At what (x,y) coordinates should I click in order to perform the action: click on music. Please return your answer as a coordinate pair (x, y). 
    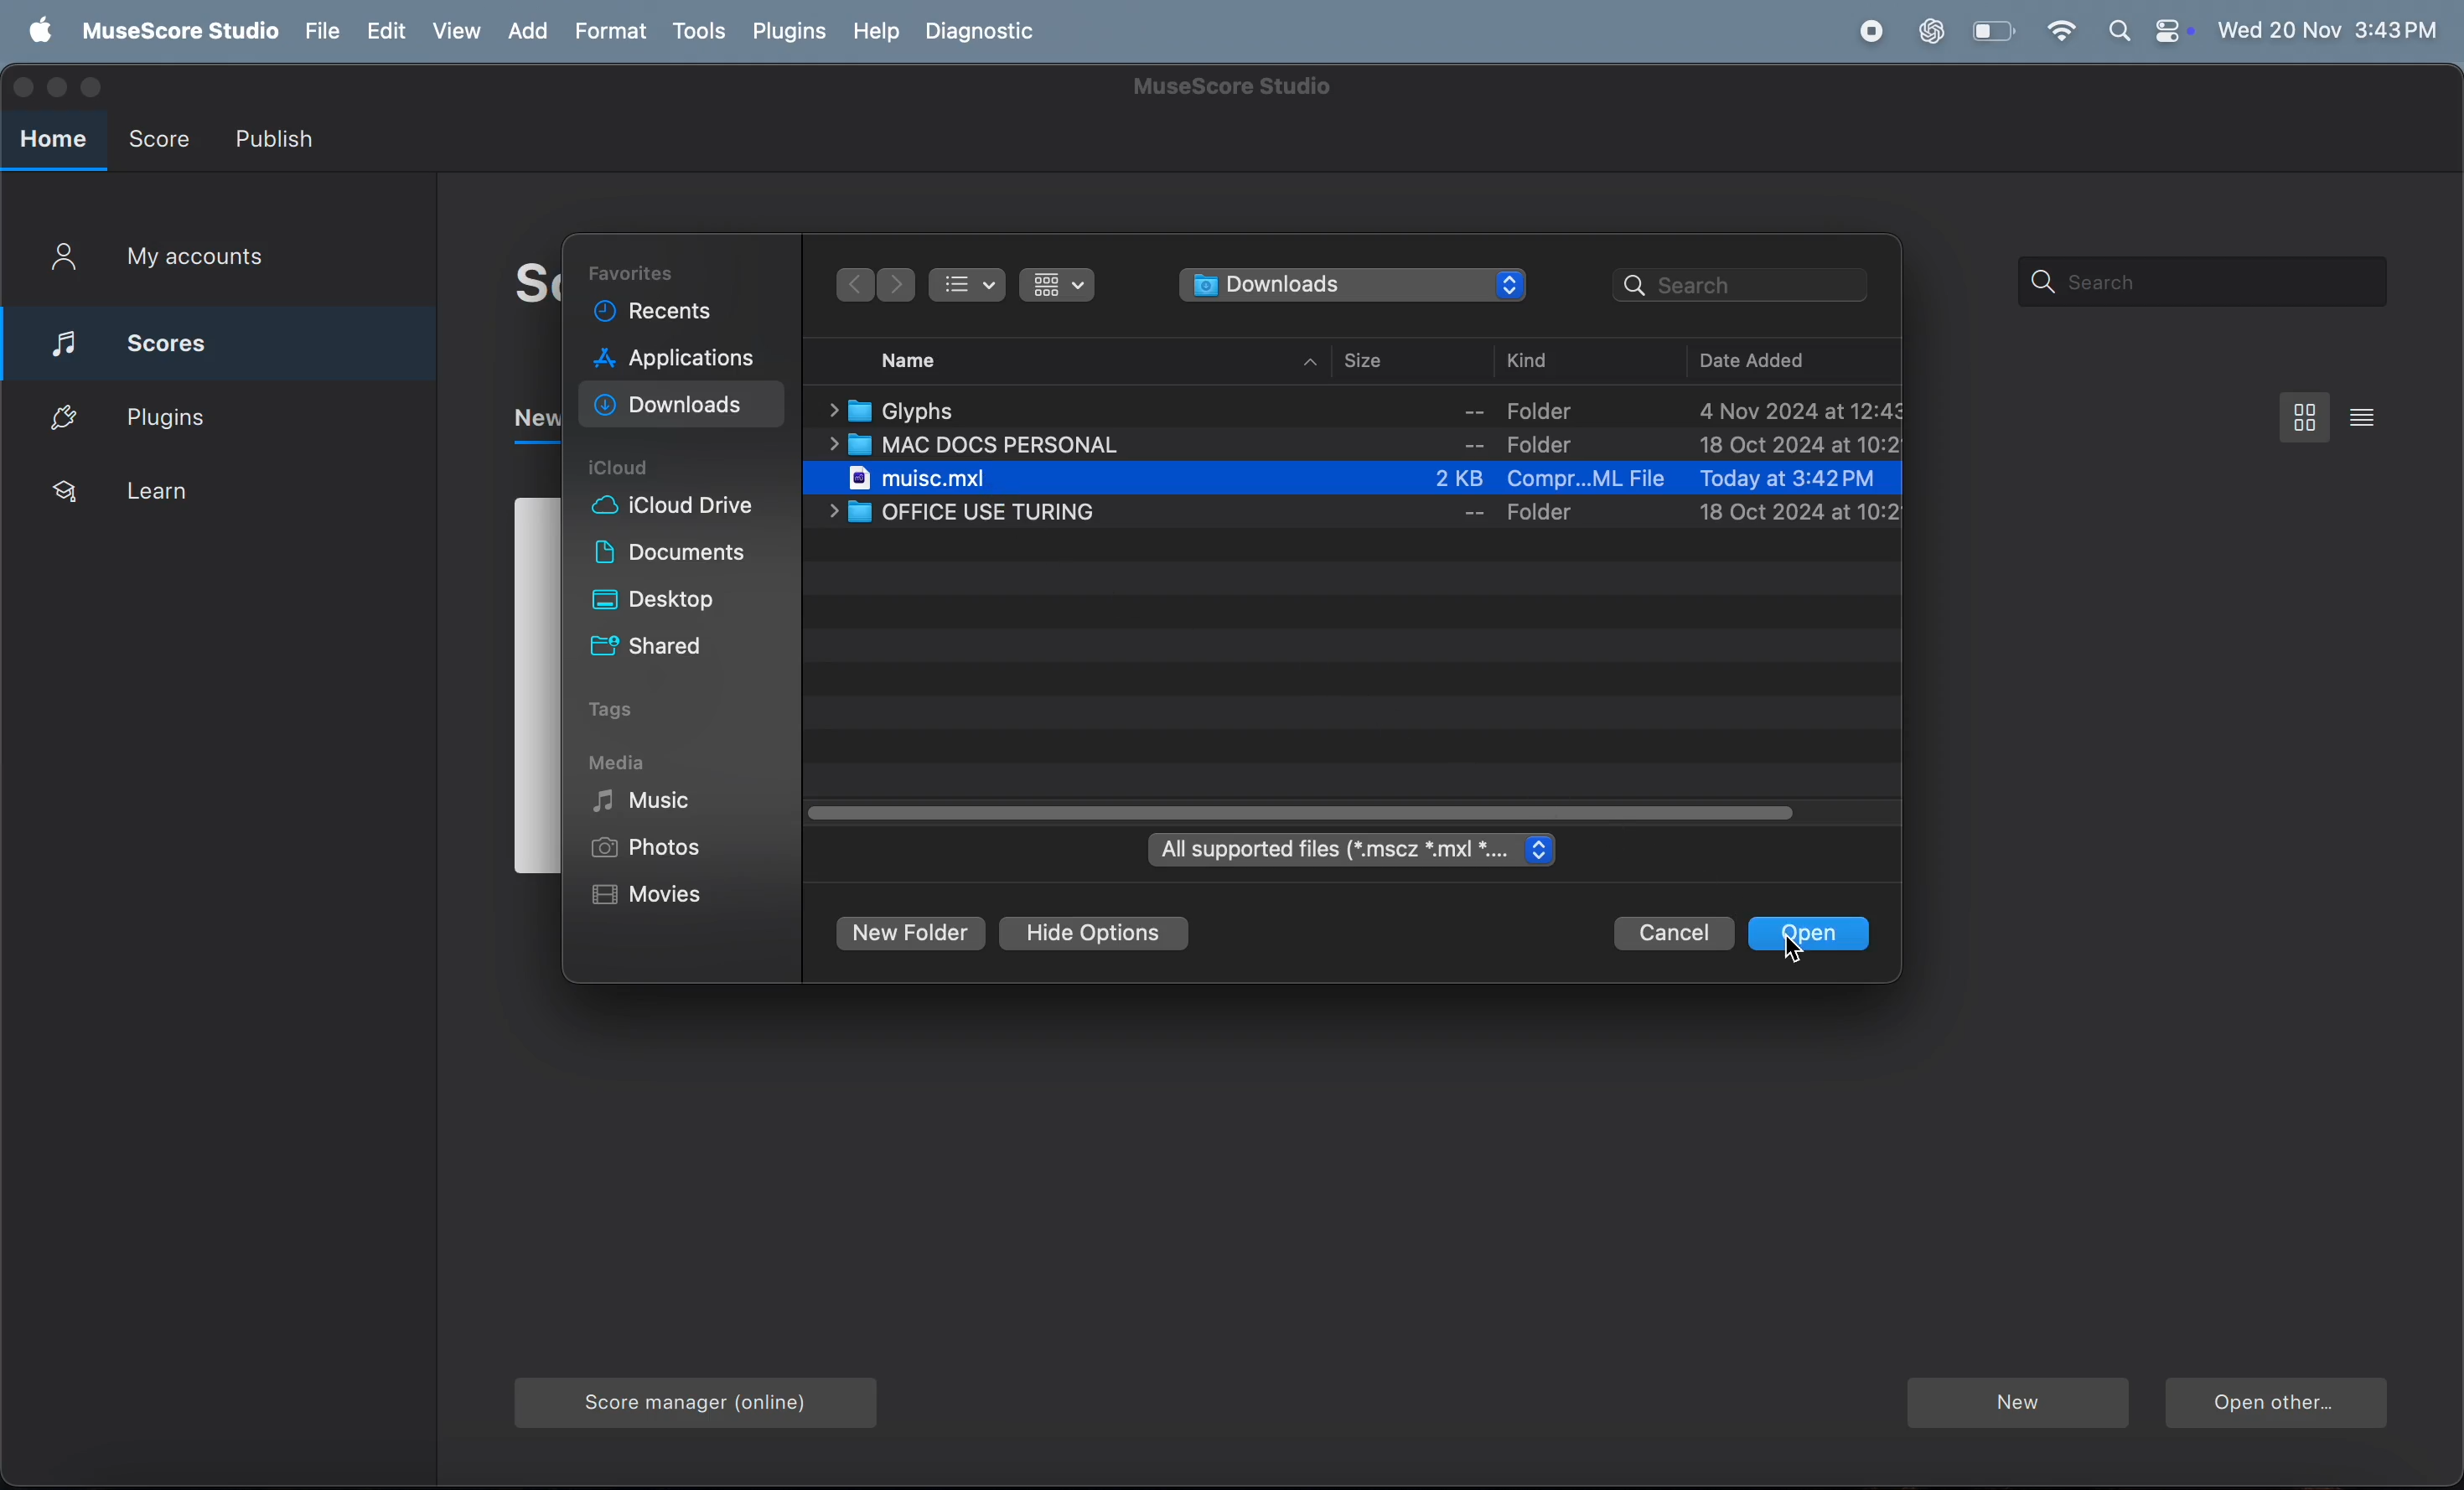
    Looking at the image, I should click on (661, 805).